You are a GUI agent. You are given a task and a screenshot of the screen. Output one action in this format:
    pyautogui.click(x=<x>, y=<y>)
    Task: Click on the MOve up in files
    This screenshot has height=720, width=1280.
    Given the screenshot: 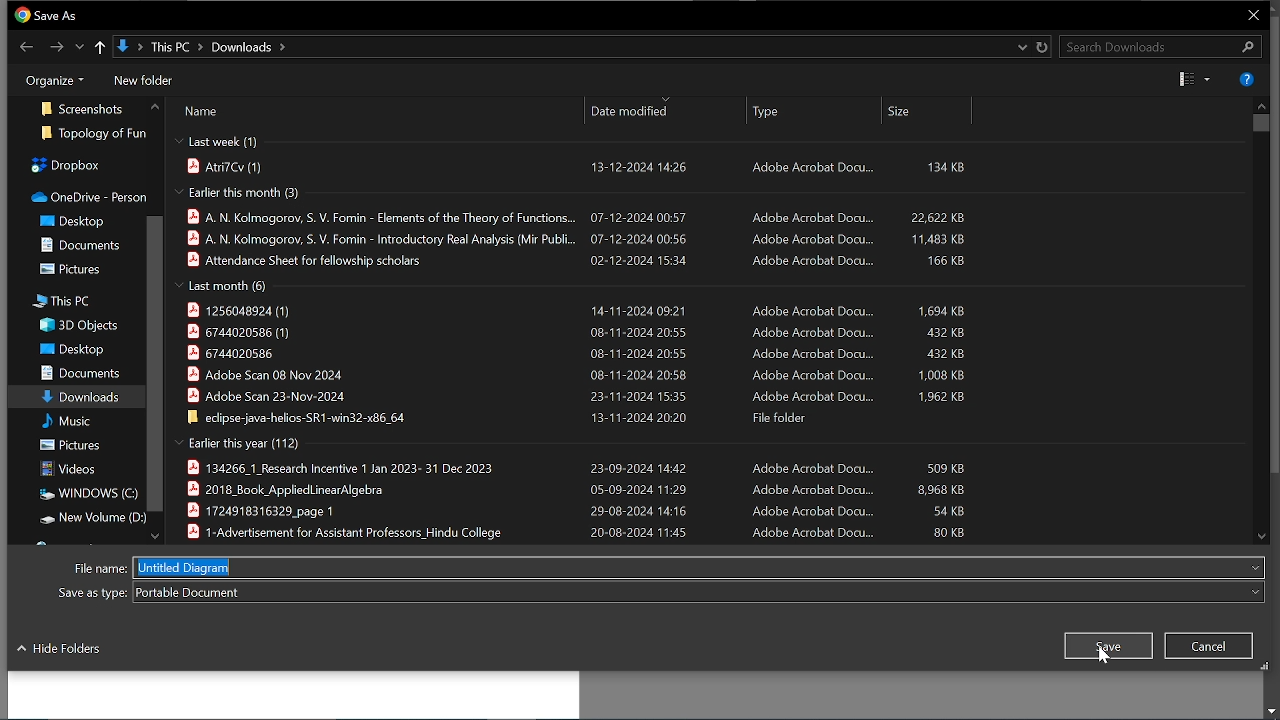 What is the action you would take?
    pyautogui.click(x=1259, y=105)
    